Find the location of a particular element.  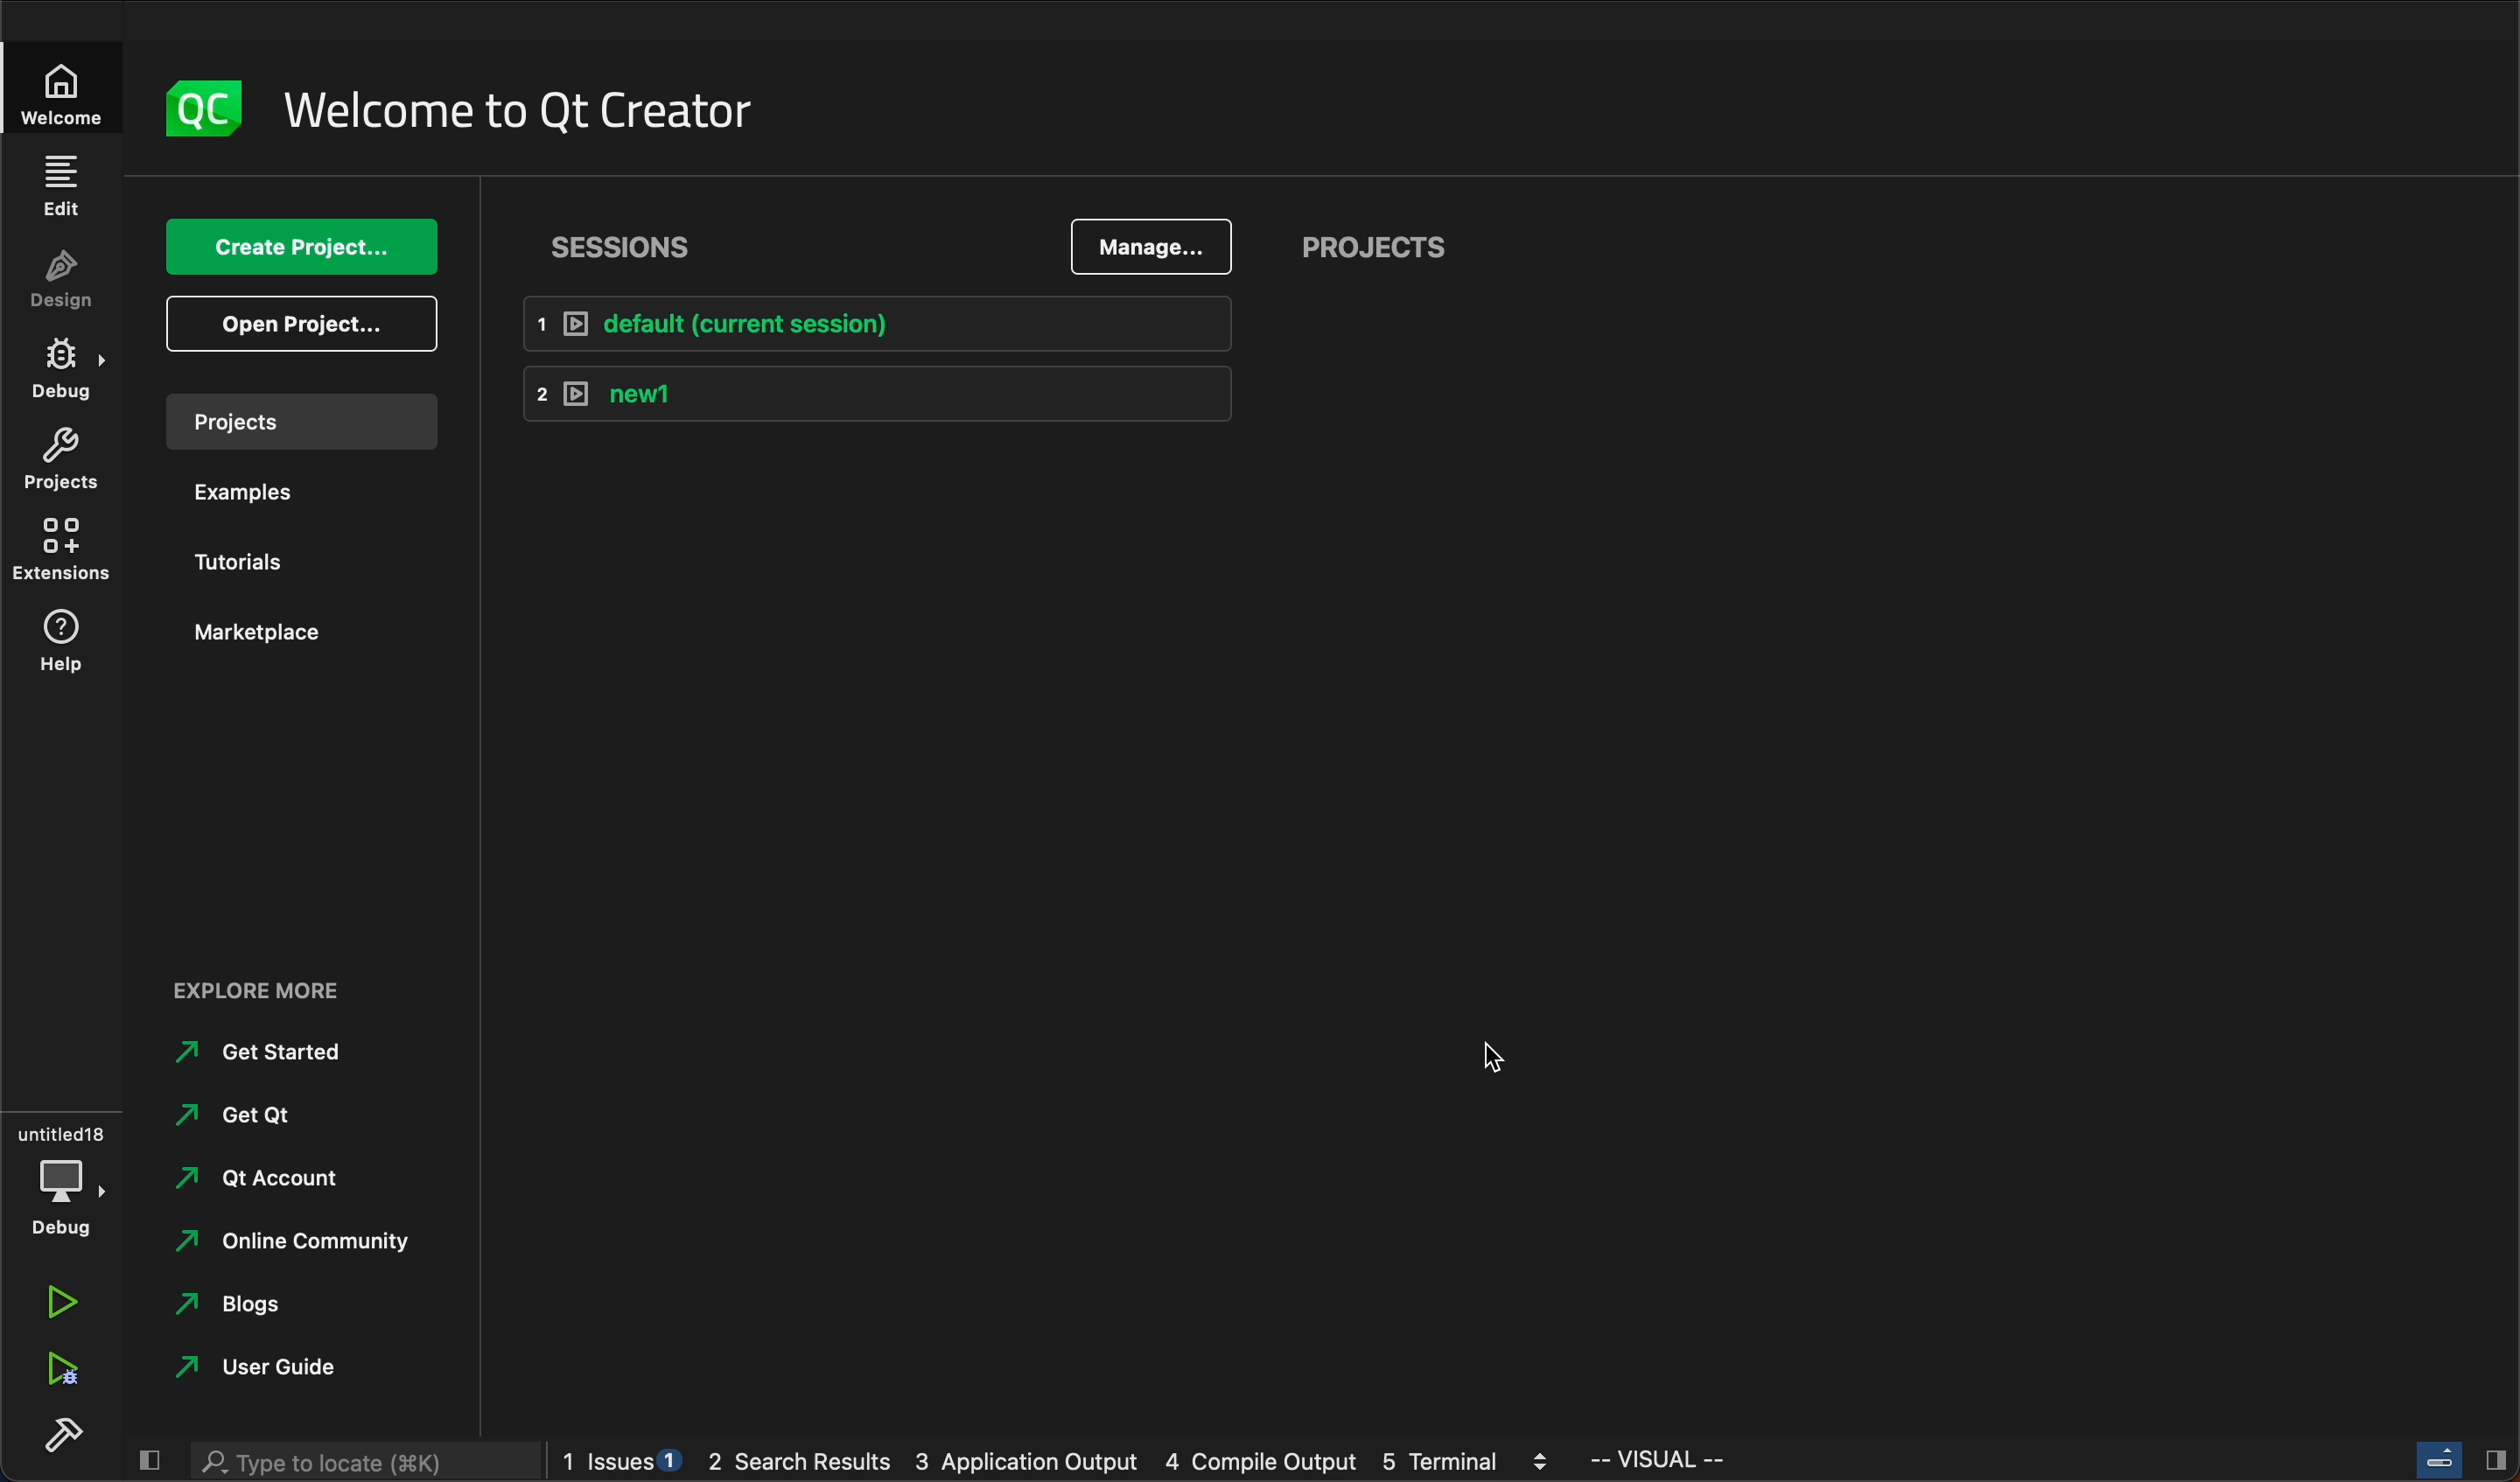

edit is located at coordinates (60, 186).